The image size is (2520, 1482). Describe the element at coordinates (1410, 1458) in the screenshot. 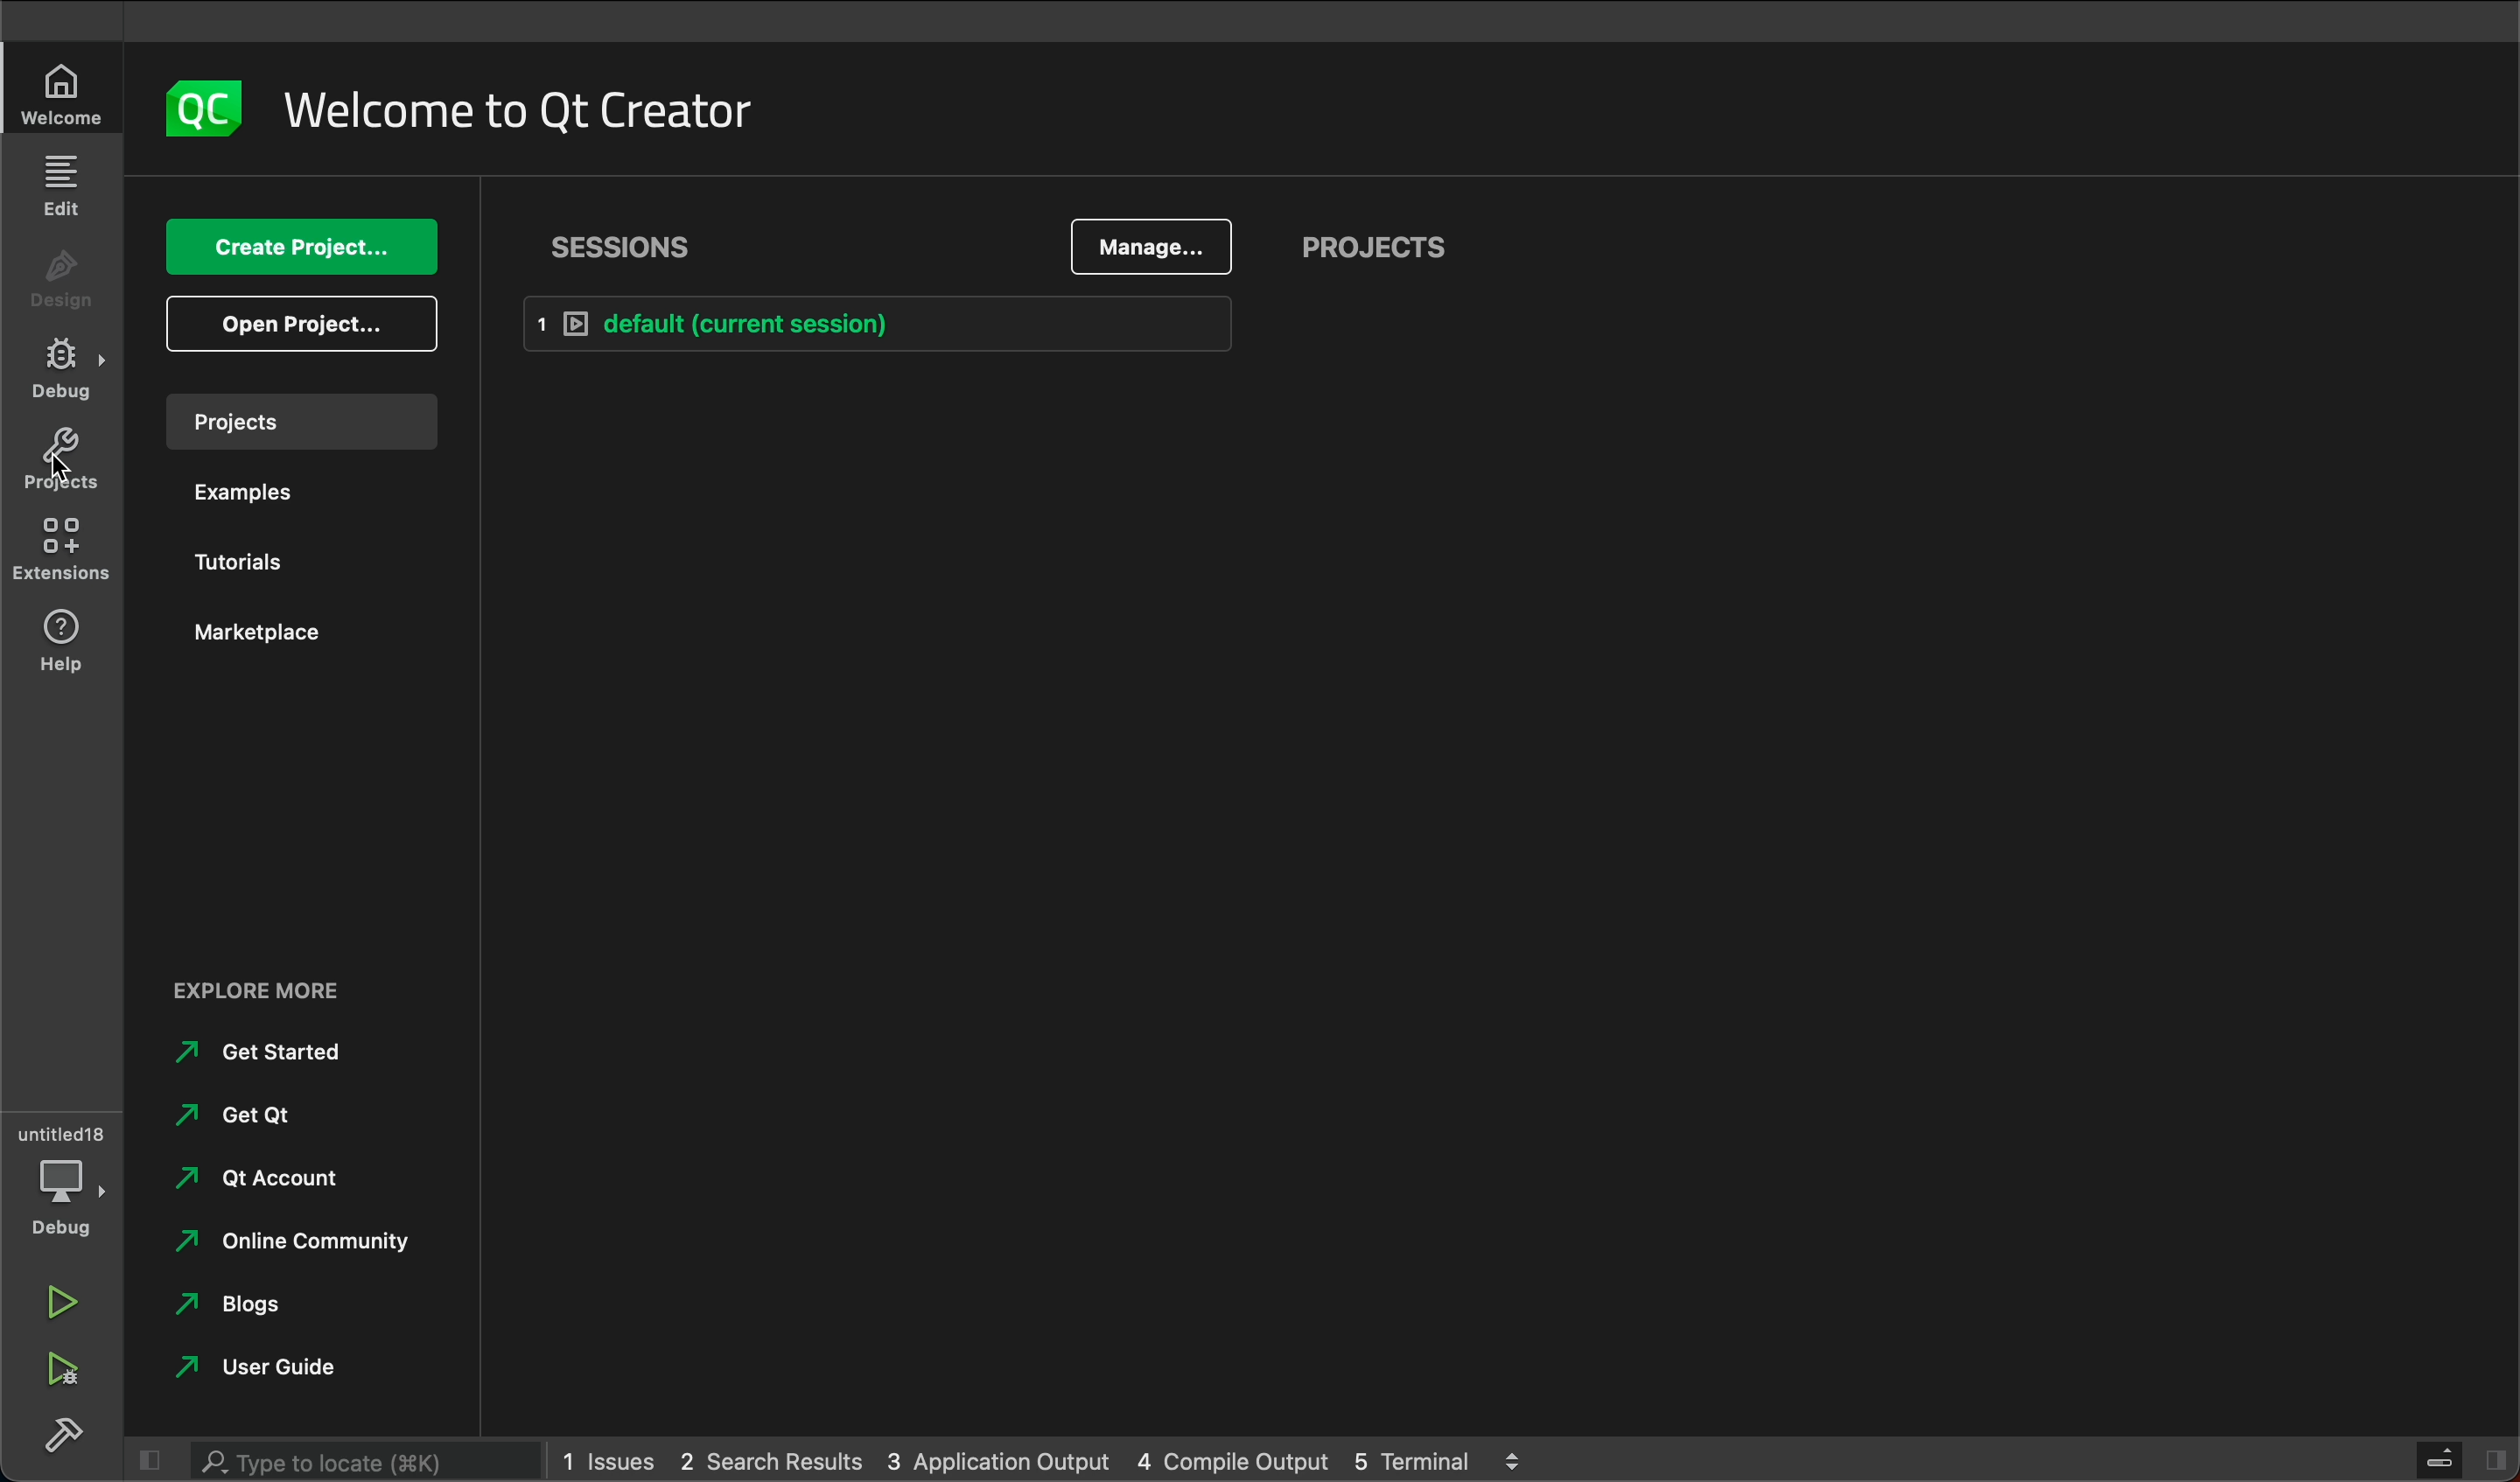

I see `5 Terminal` at that location.